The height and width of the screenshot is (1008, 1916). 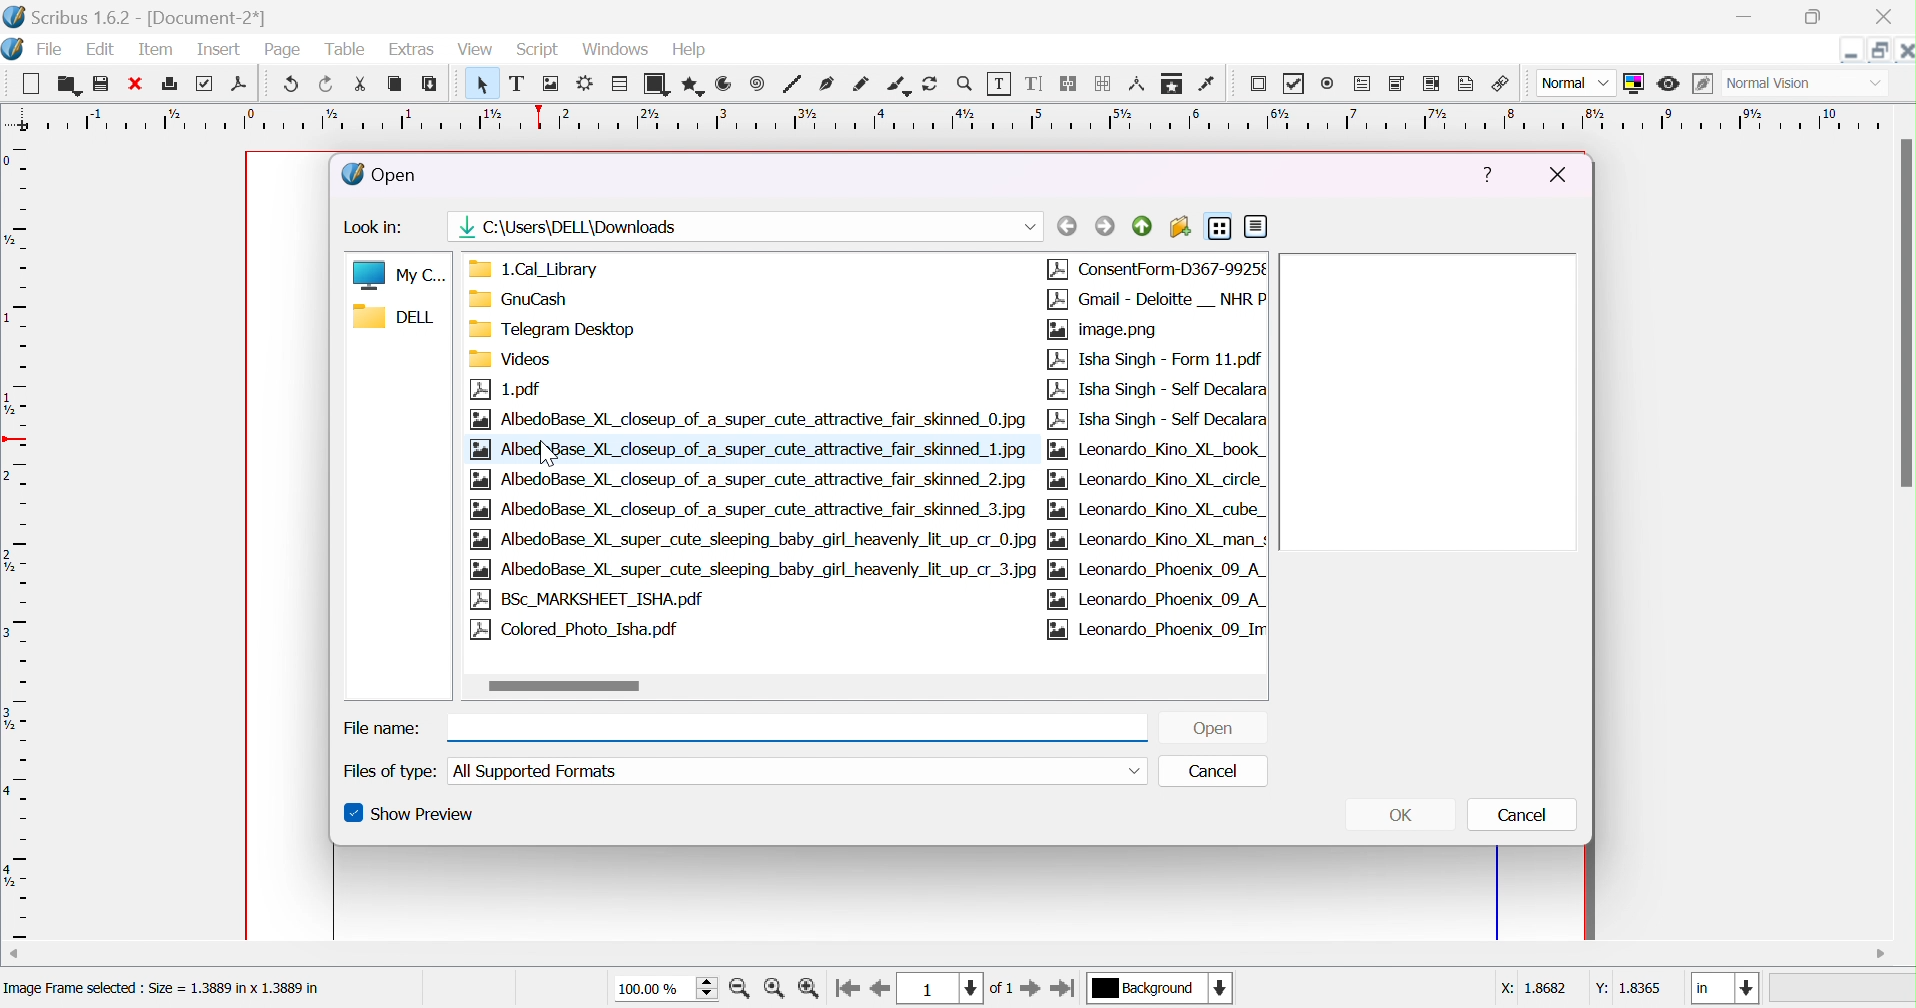 What do you see at coordinates (1029, 988) in the screenshot?
I see `go to next page` at bounding box center [1029, 988].